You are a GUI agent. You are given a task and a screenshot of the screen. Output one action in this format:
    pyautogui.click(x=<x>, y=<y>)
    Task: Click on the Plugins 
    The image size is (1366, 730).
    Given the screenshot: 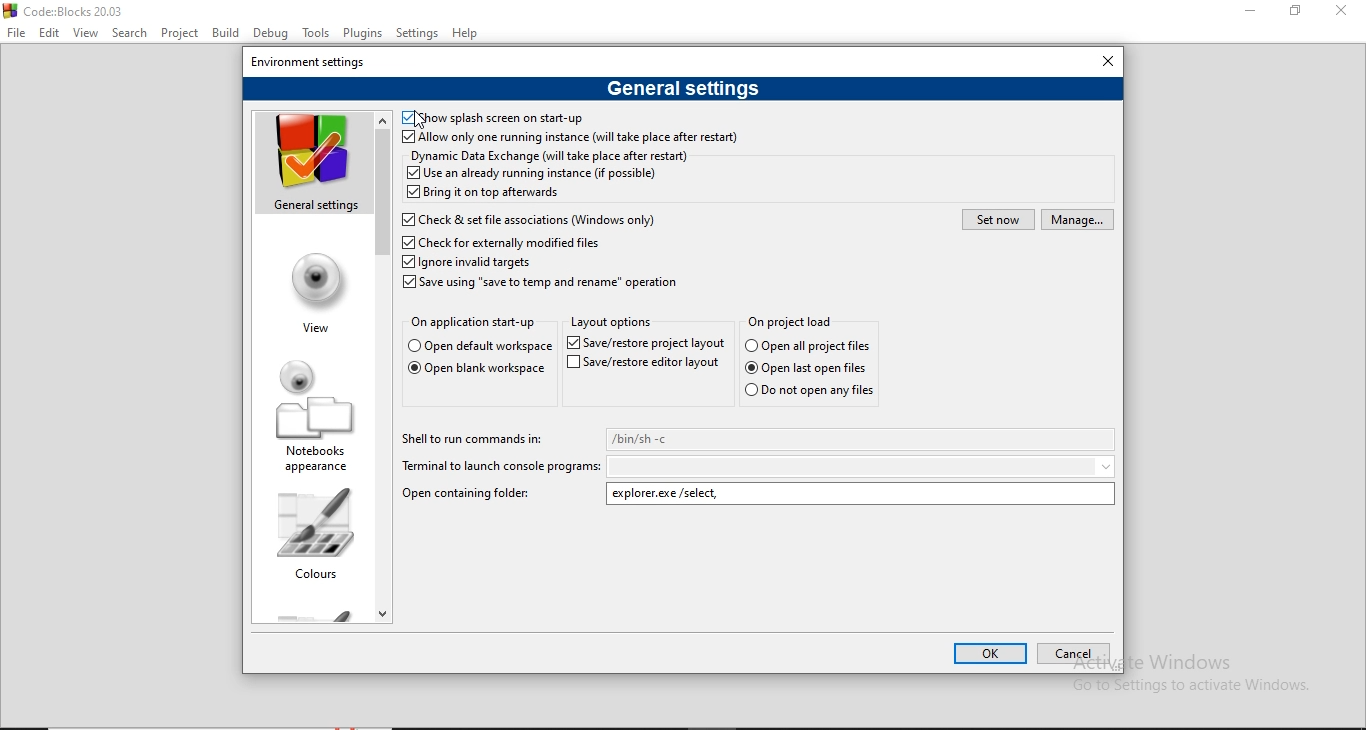 What is the action you would take?
    pyautogui.click(x=364, y=31)
    